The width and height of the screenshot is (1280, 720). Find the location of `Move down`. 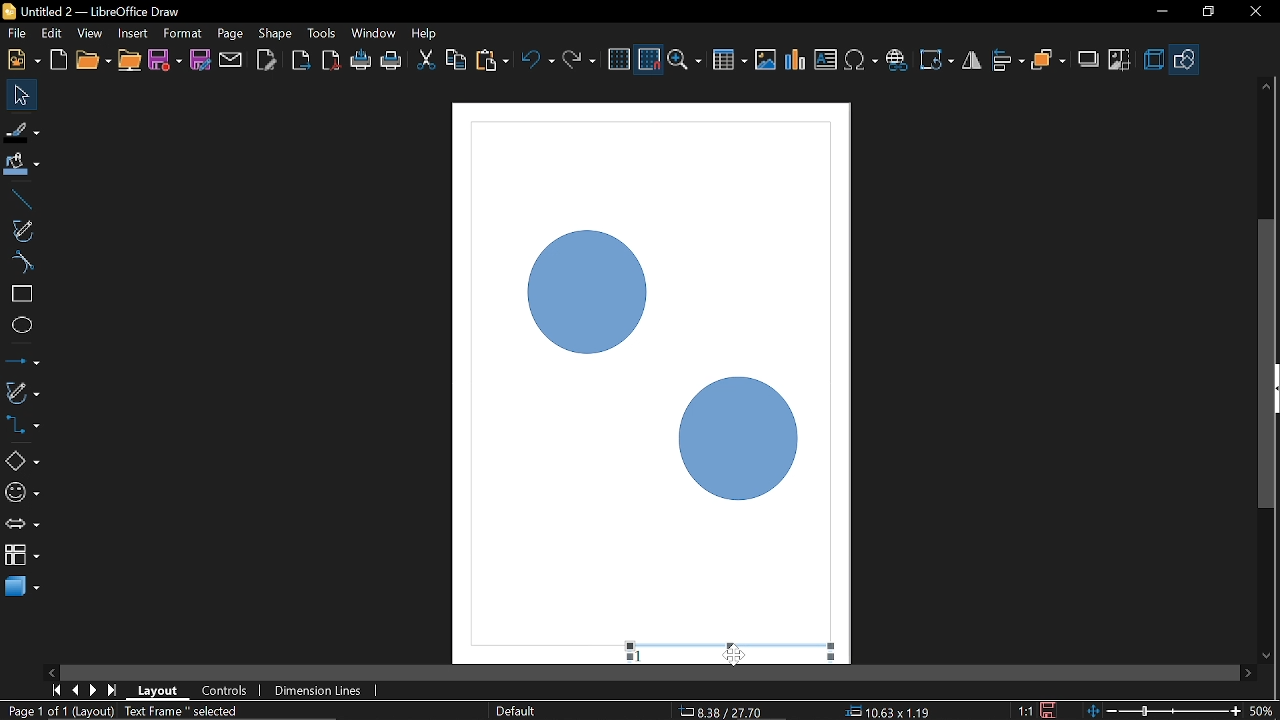

Move down is located at coordinates (1267, 657).